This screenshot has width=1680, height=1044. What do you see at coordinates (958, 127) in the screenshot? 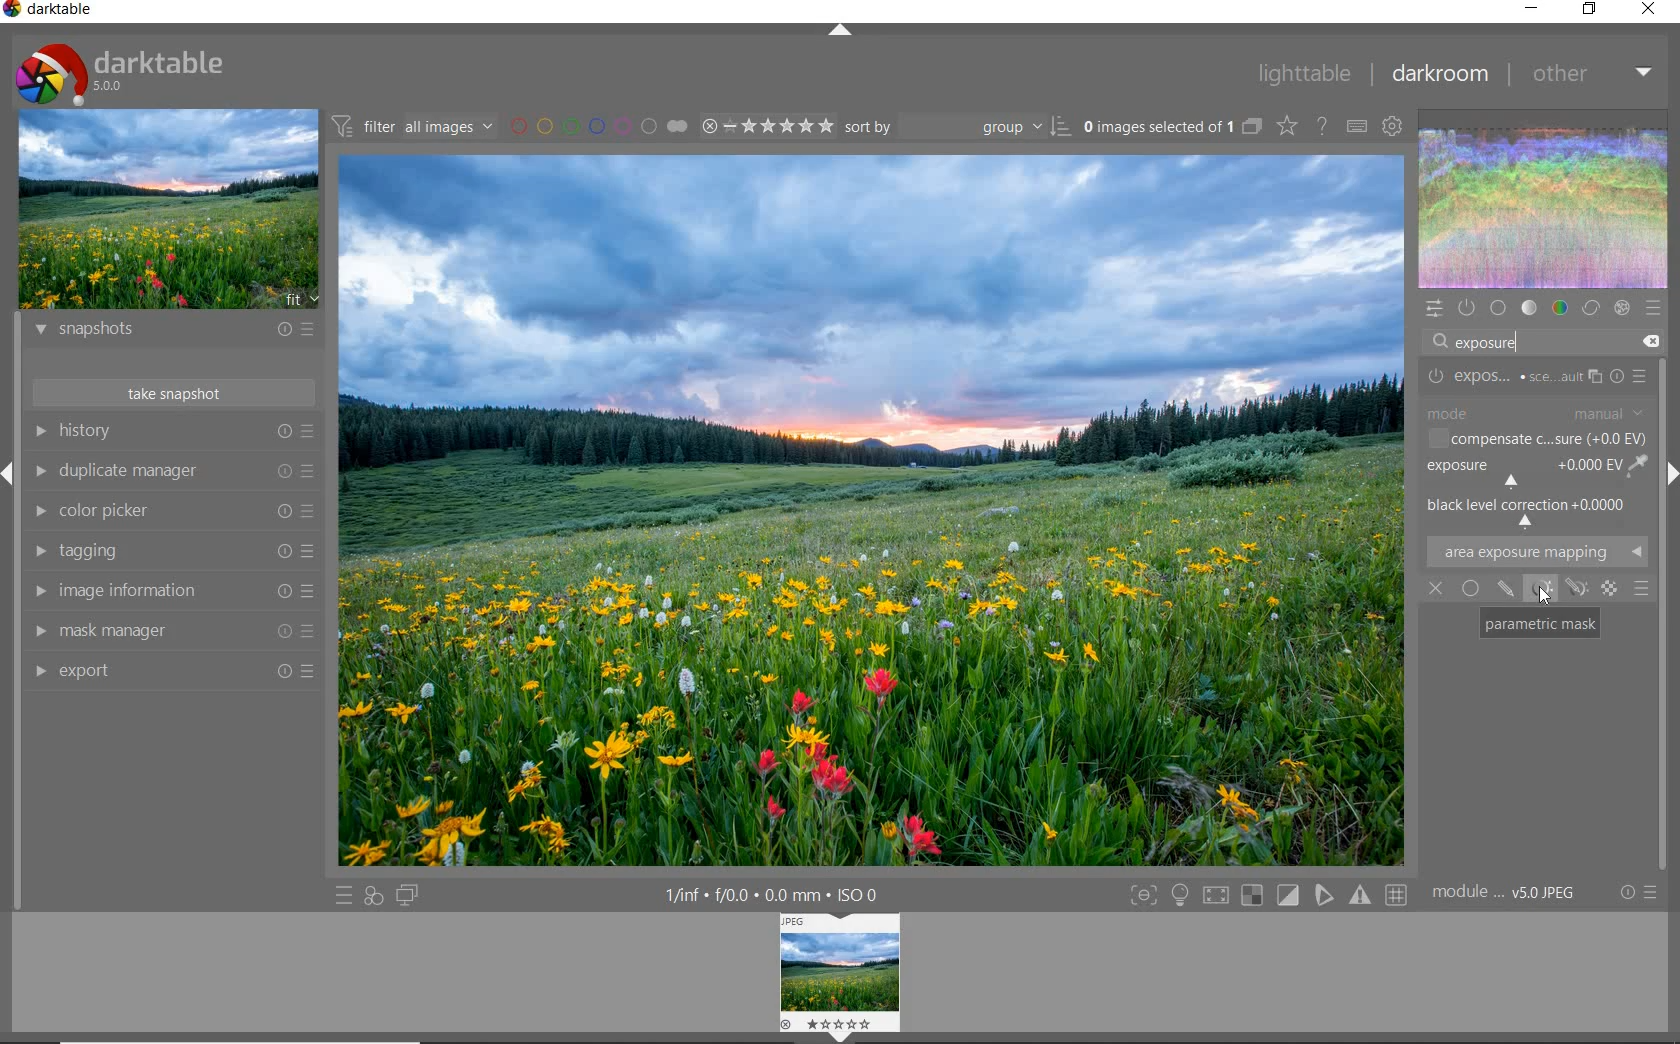
I see `sort` at bounding box center [958, 127].